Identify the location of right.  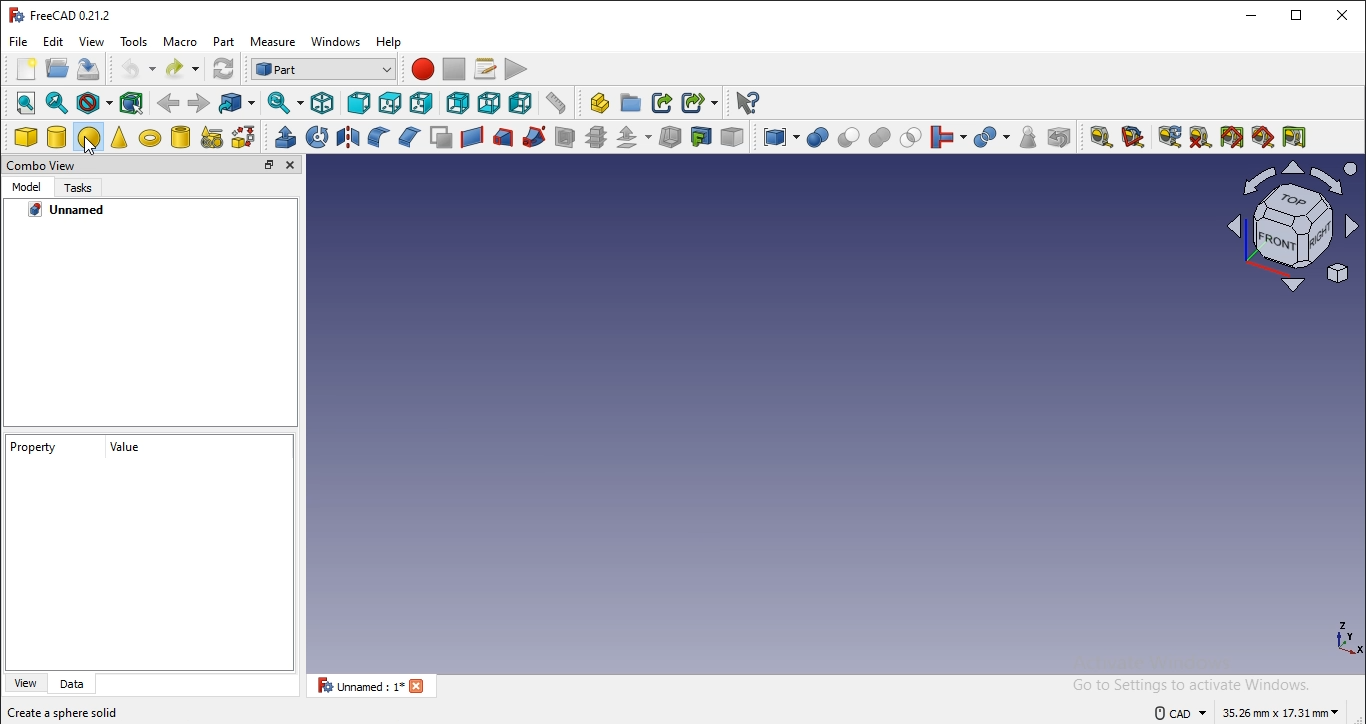
(424, 104).